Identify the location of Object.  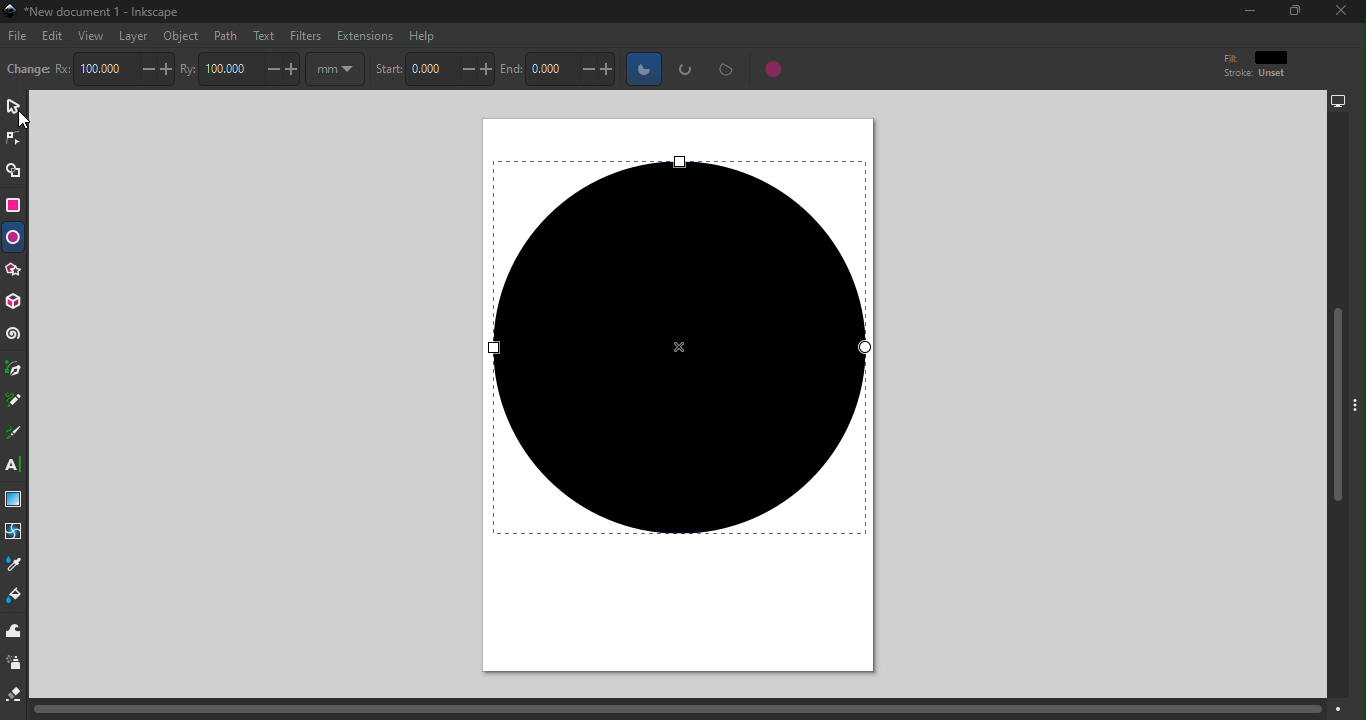
(182, 36).